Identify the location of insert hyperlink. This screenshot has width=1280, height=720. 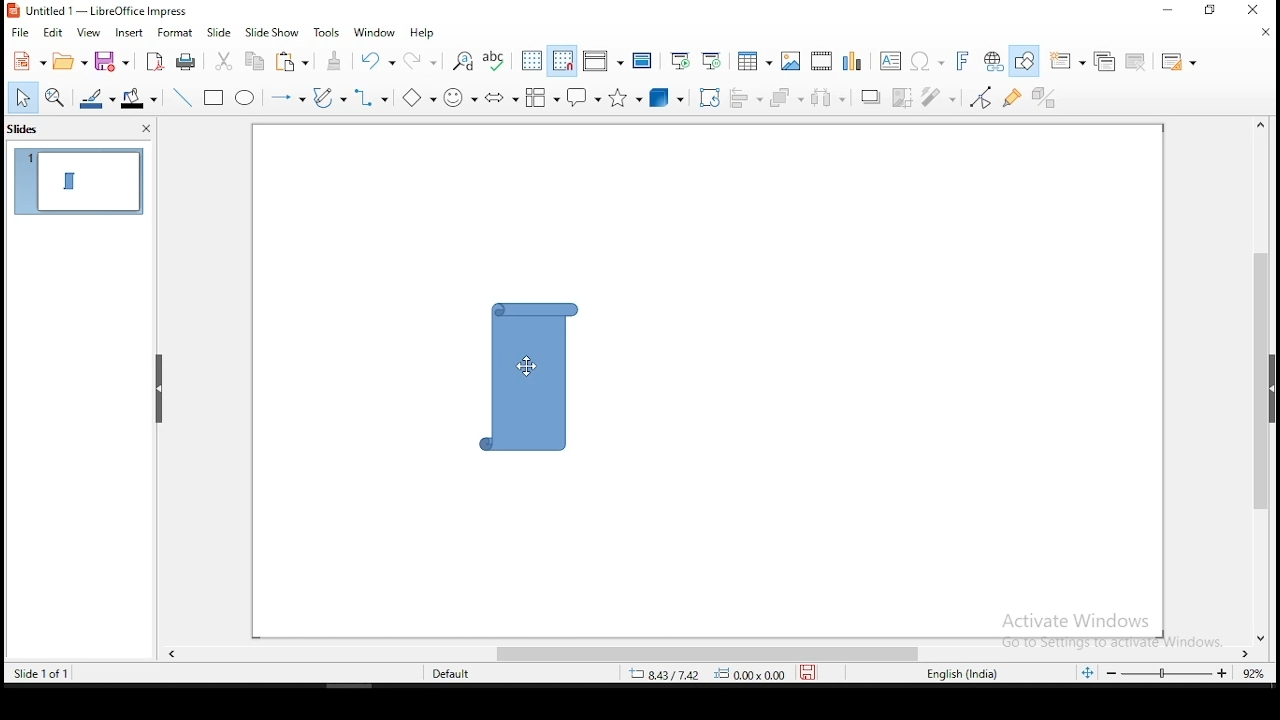
(994, 59).